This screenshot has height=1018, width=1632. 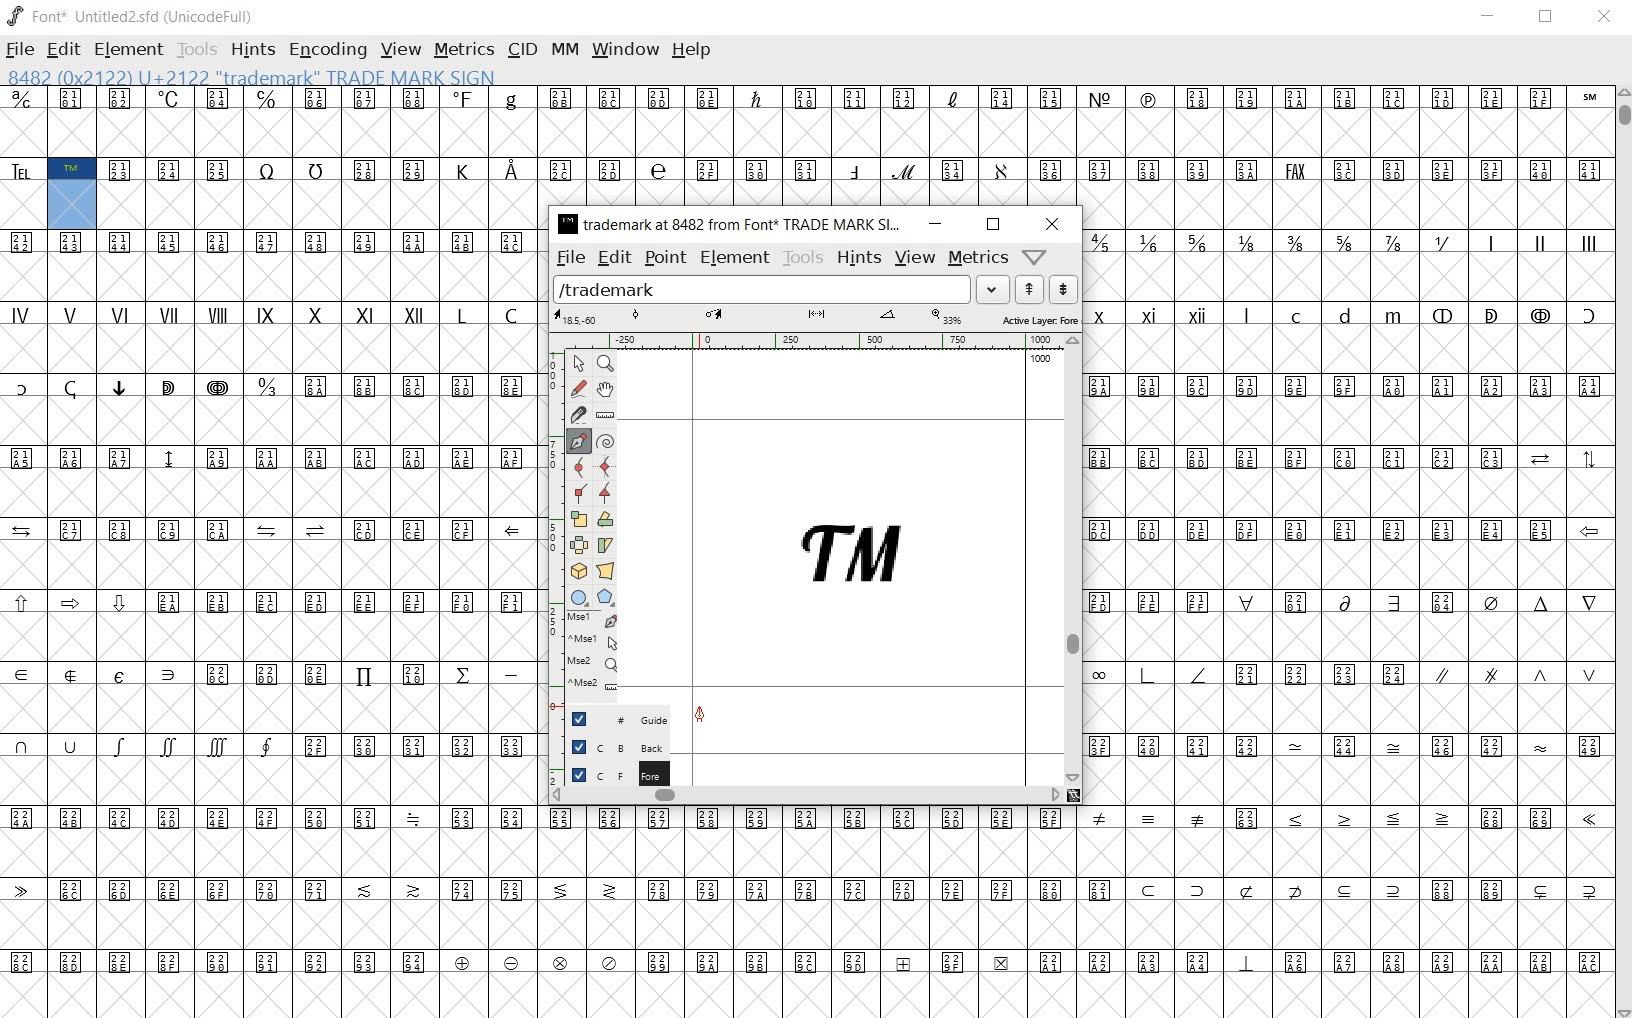 What do you see at coordinates (734, 258) in the screenshot?
I see `element` at bounding box center [734, 258].